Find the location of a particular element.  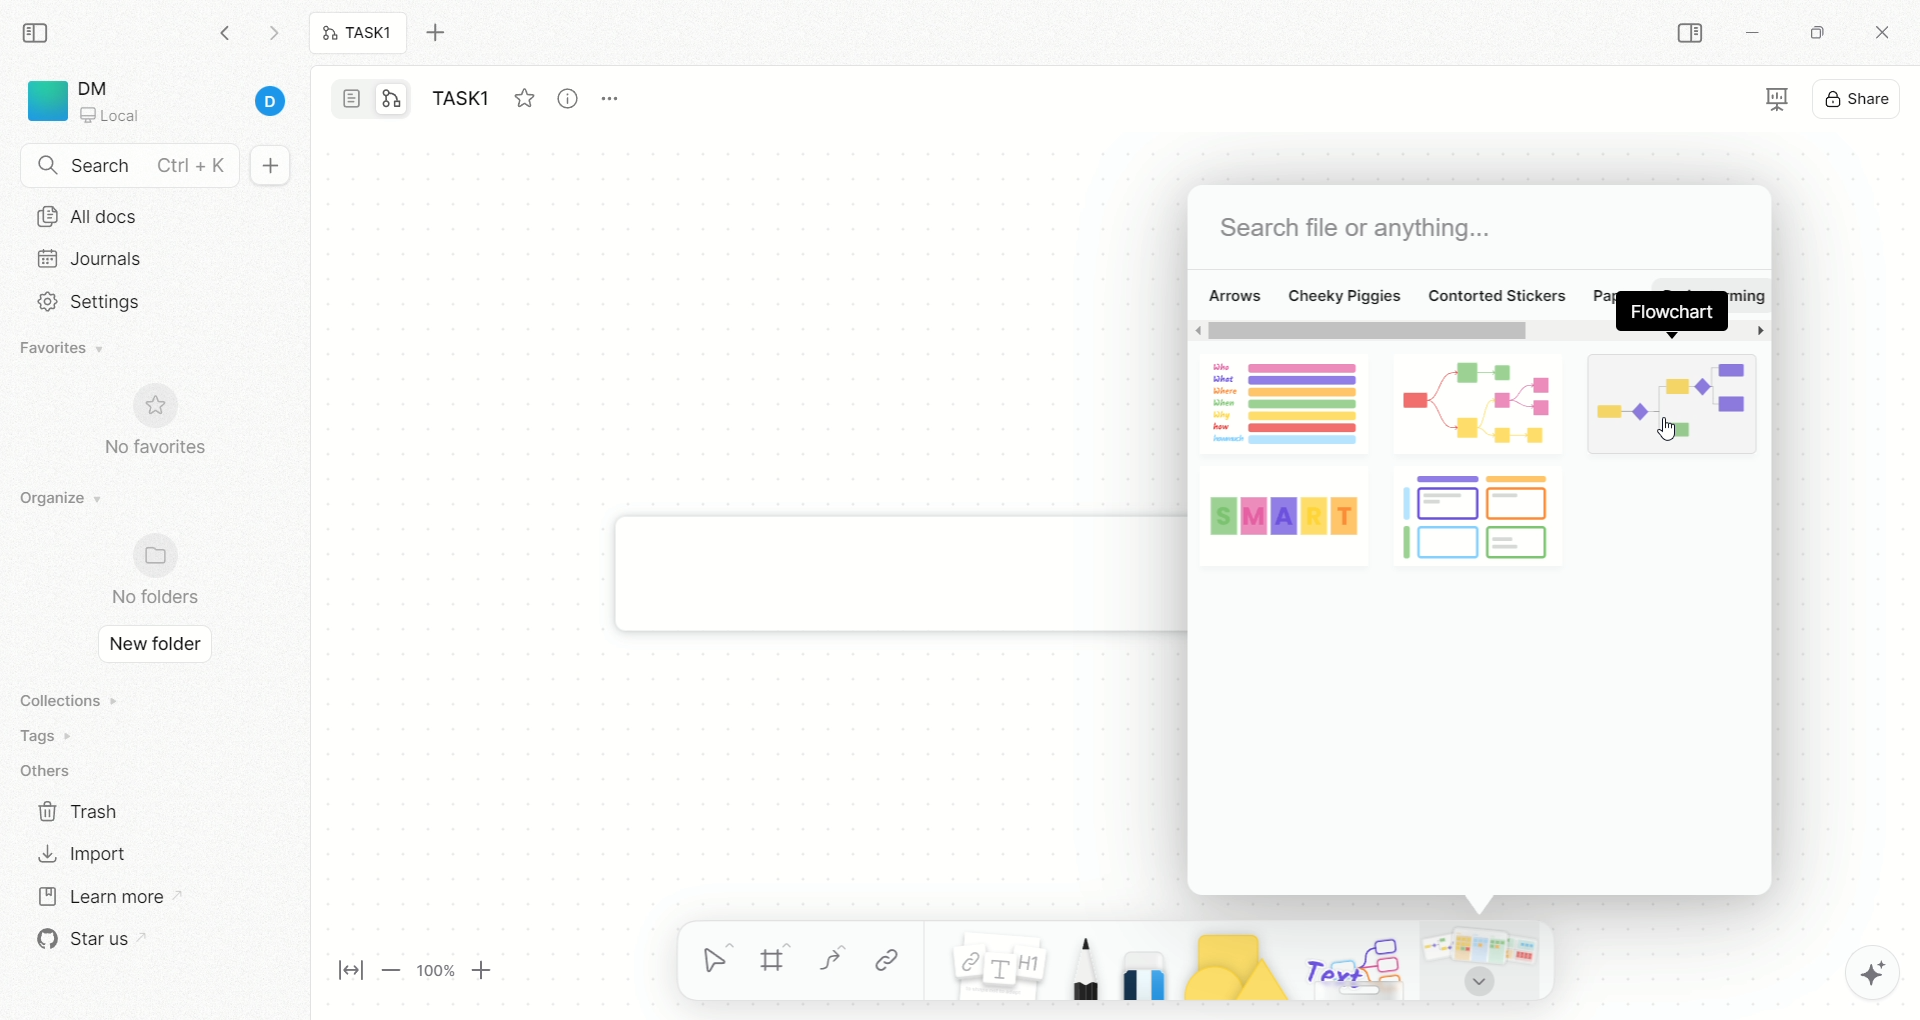

no favorites is located at coordinates (165, 432).